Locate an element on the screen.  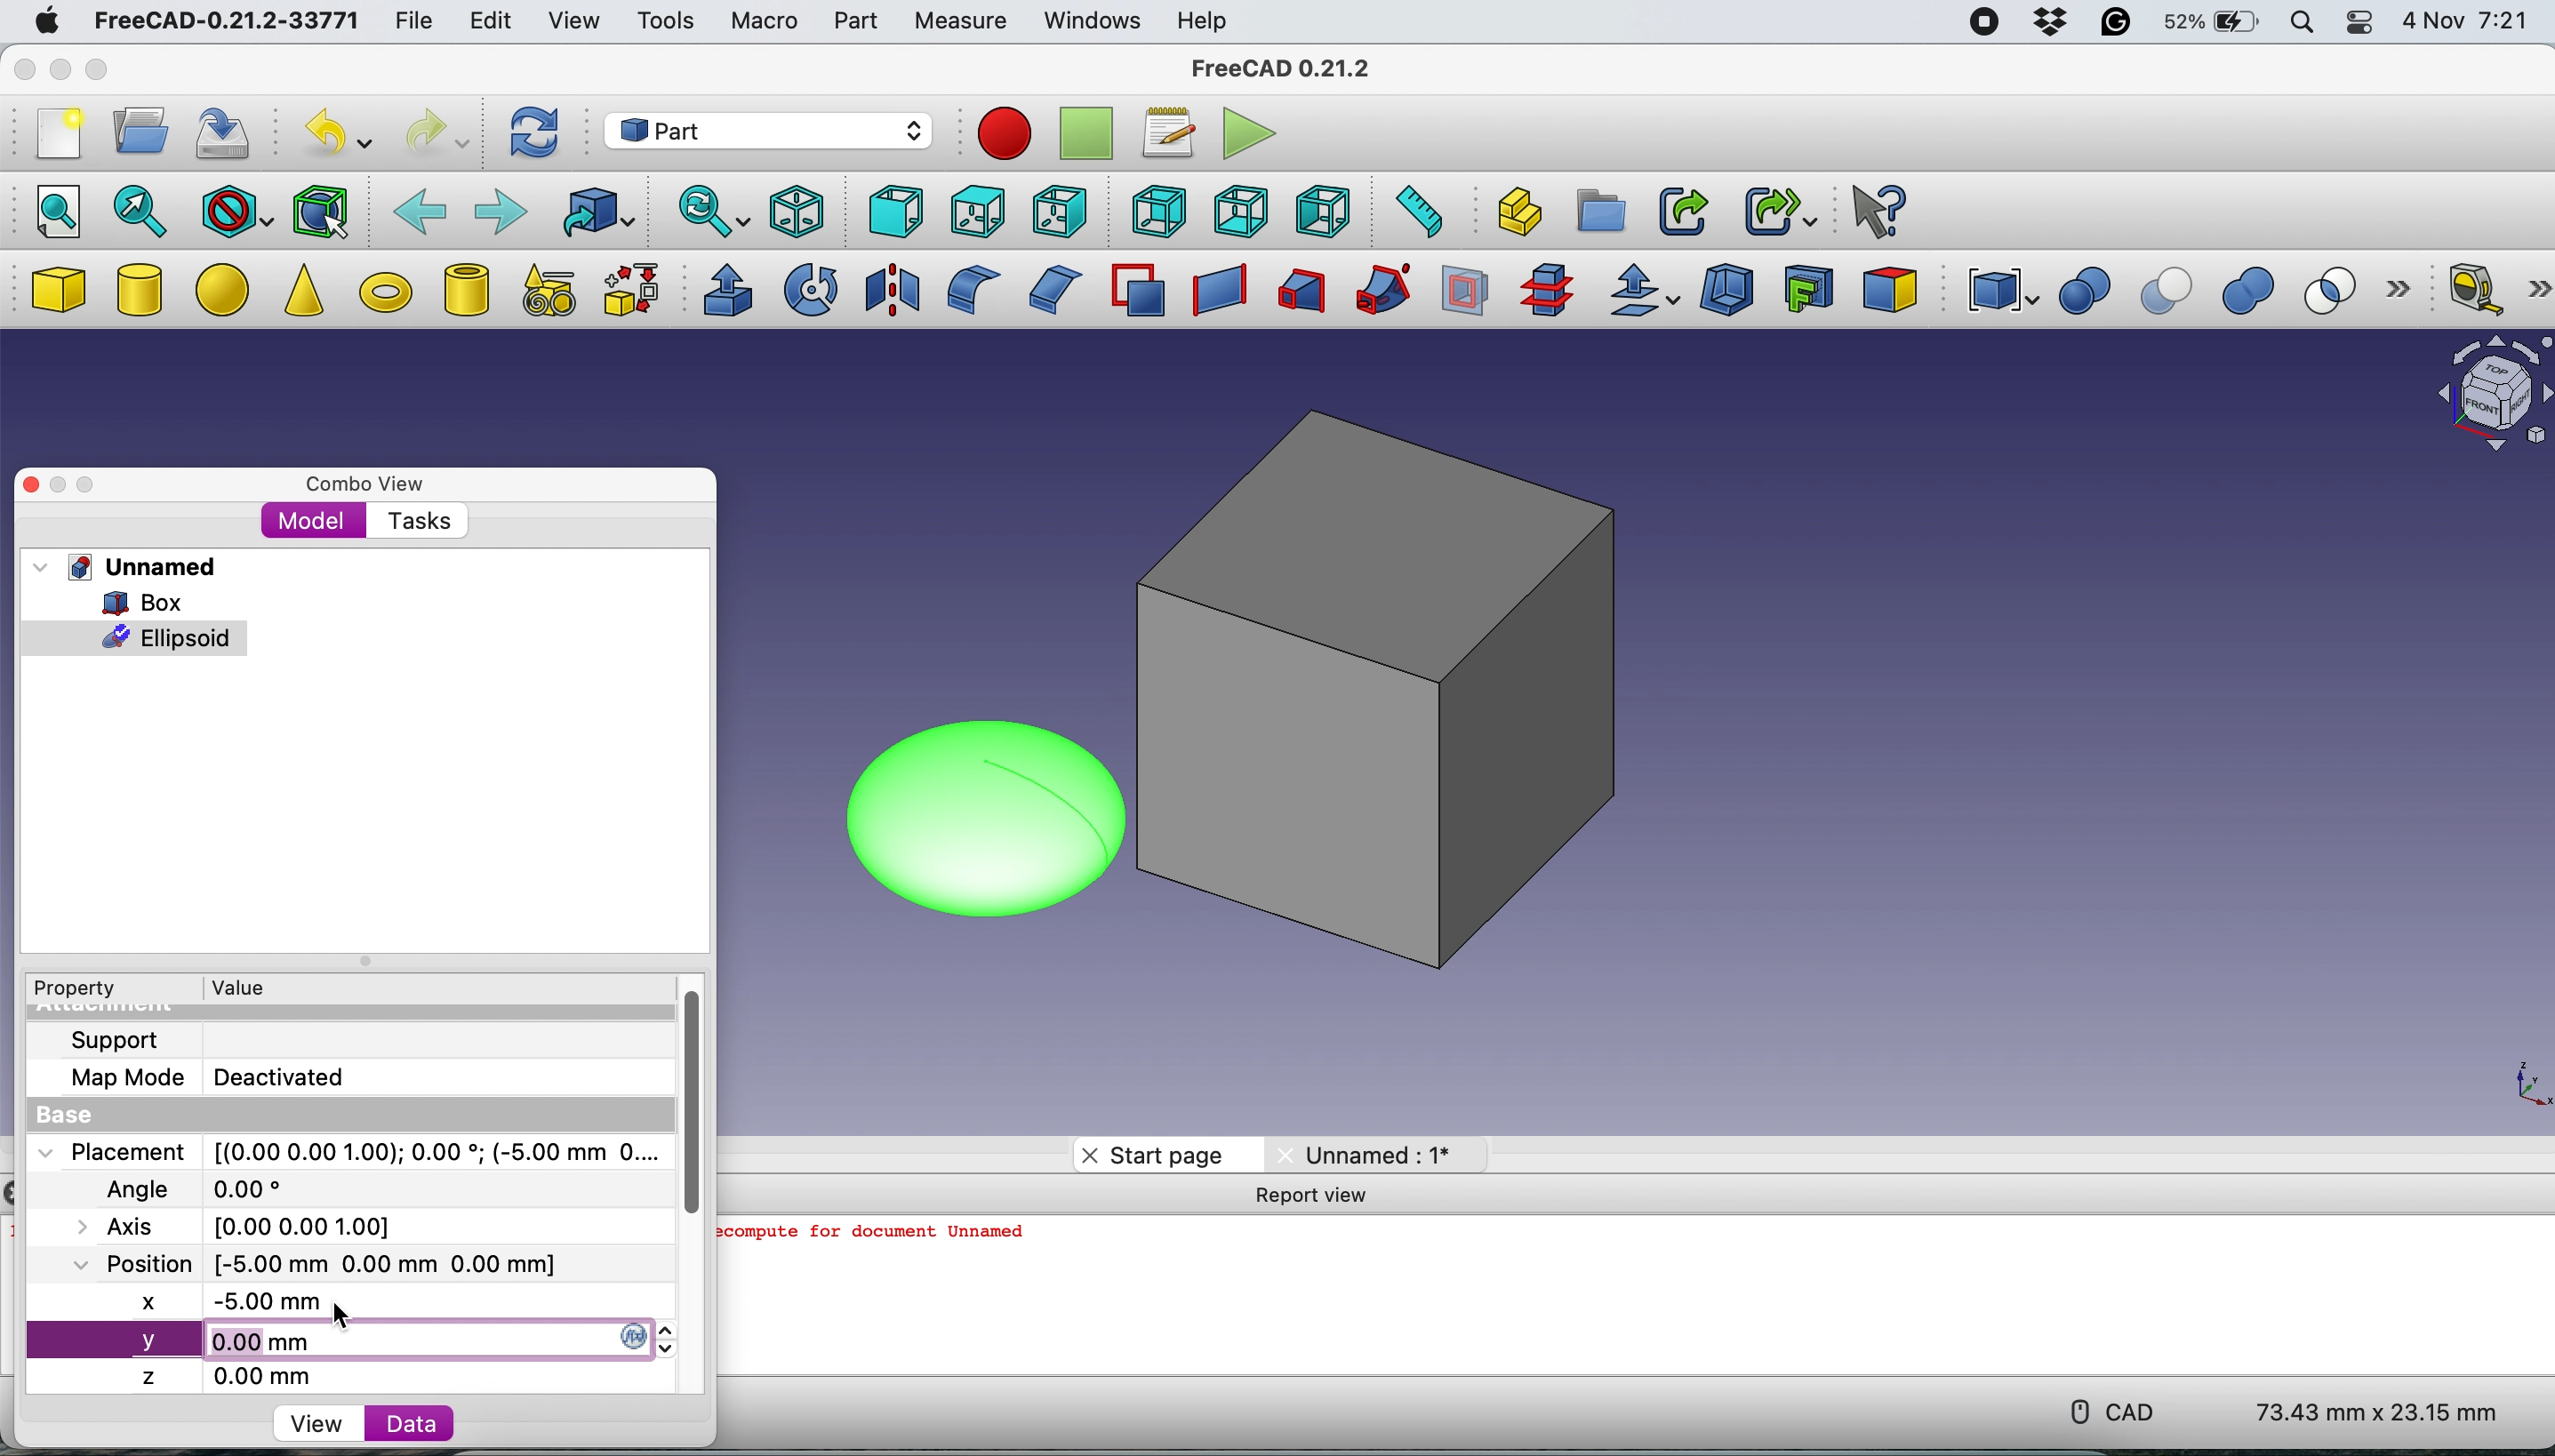
file is located at coordinates (415, 22).